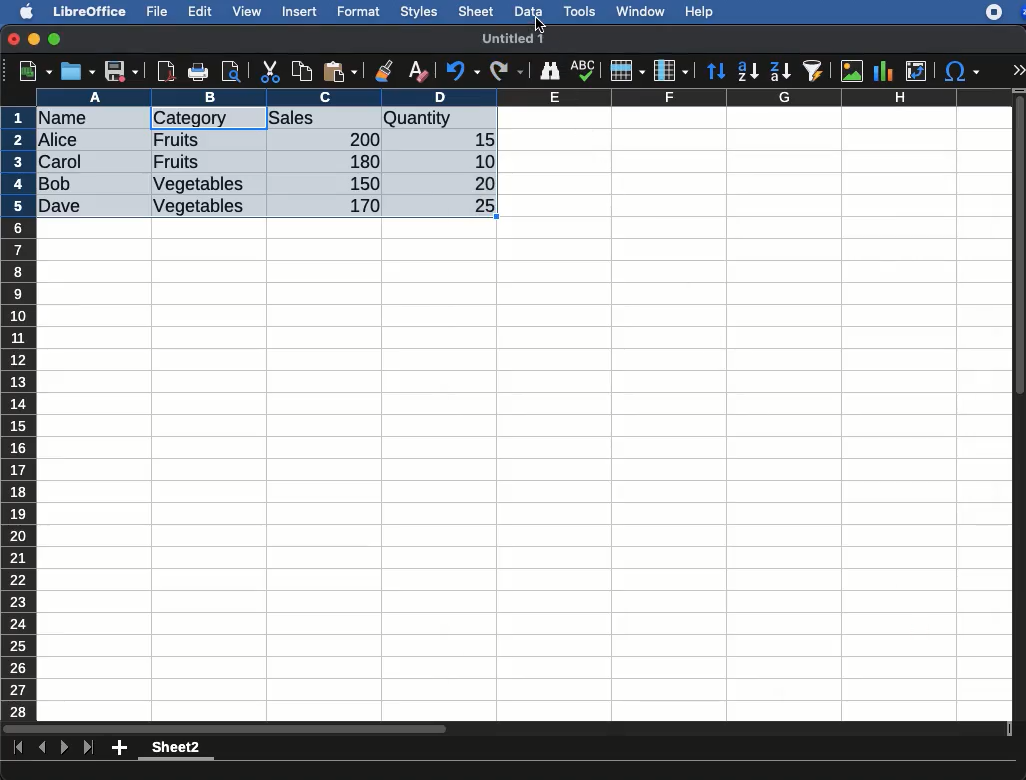  Describe the element at coordinates (20, 413) in the screenshot. I see `row` at that location.